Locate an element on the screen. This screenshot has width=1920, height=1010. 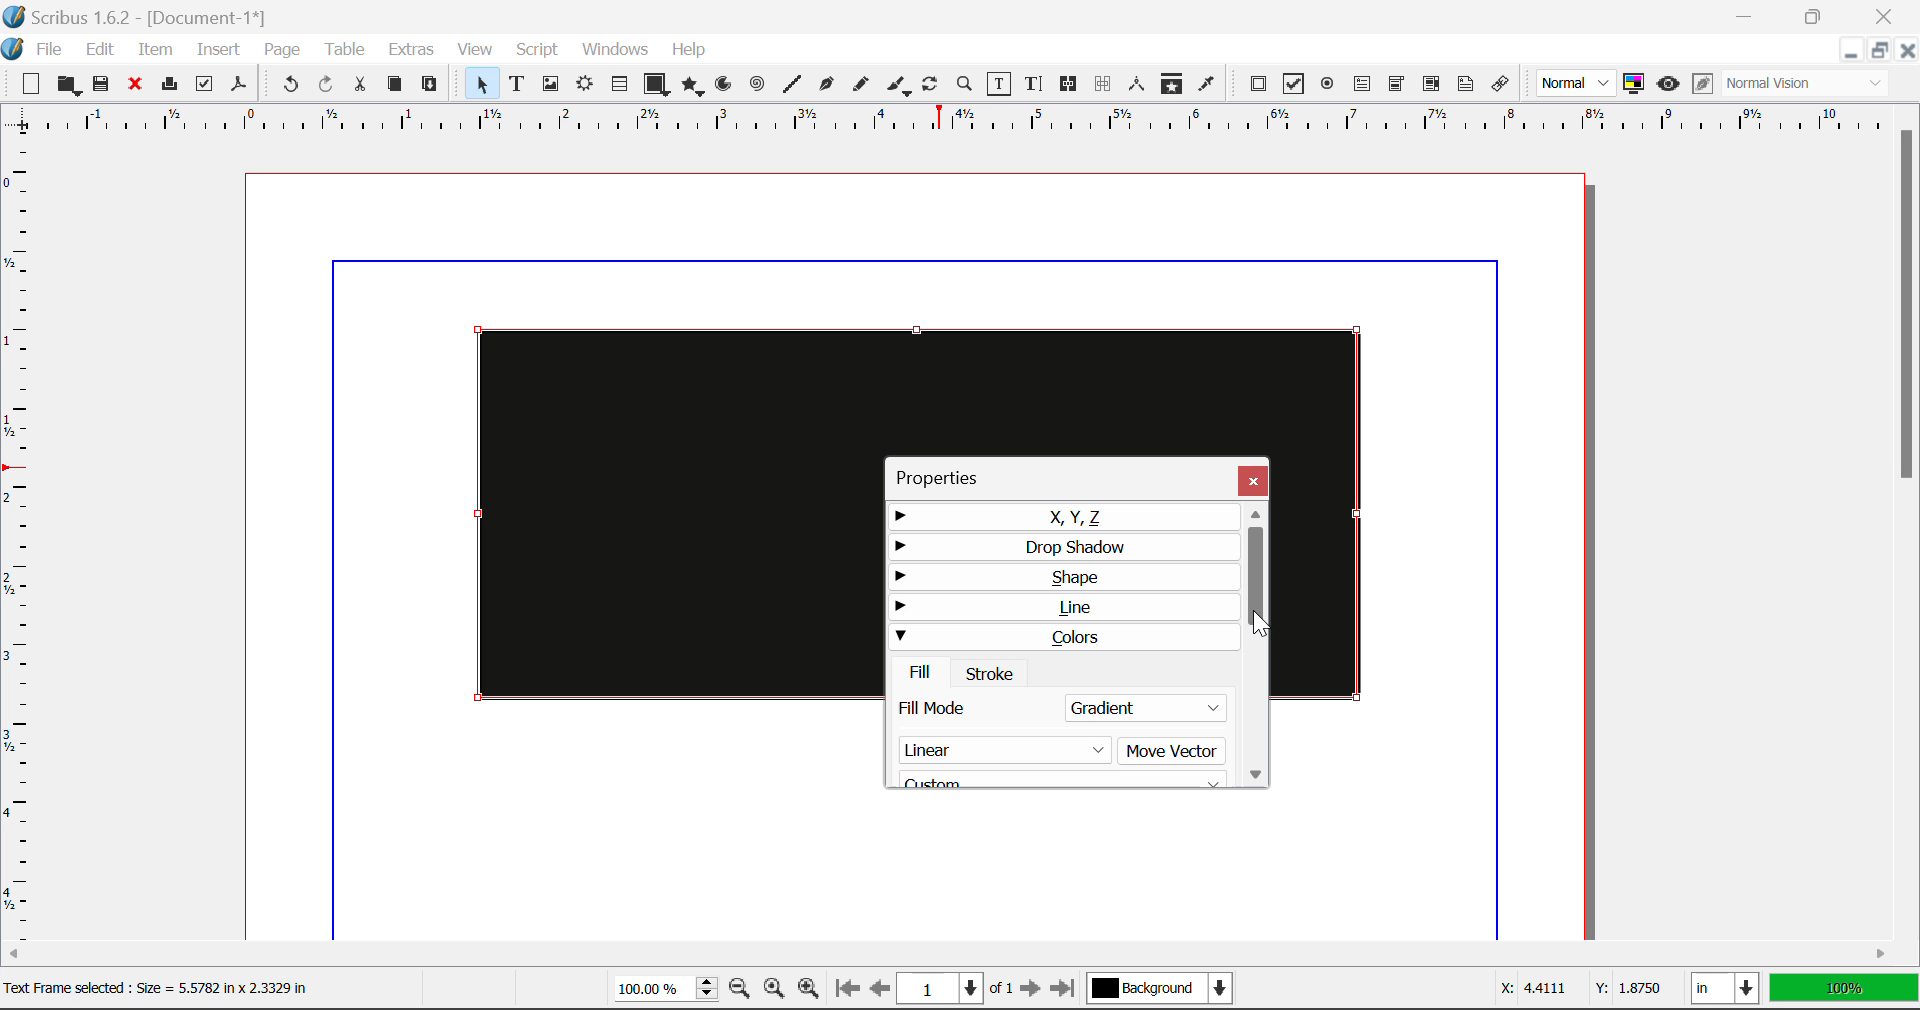
Close is located at coordinates (1253, 480).